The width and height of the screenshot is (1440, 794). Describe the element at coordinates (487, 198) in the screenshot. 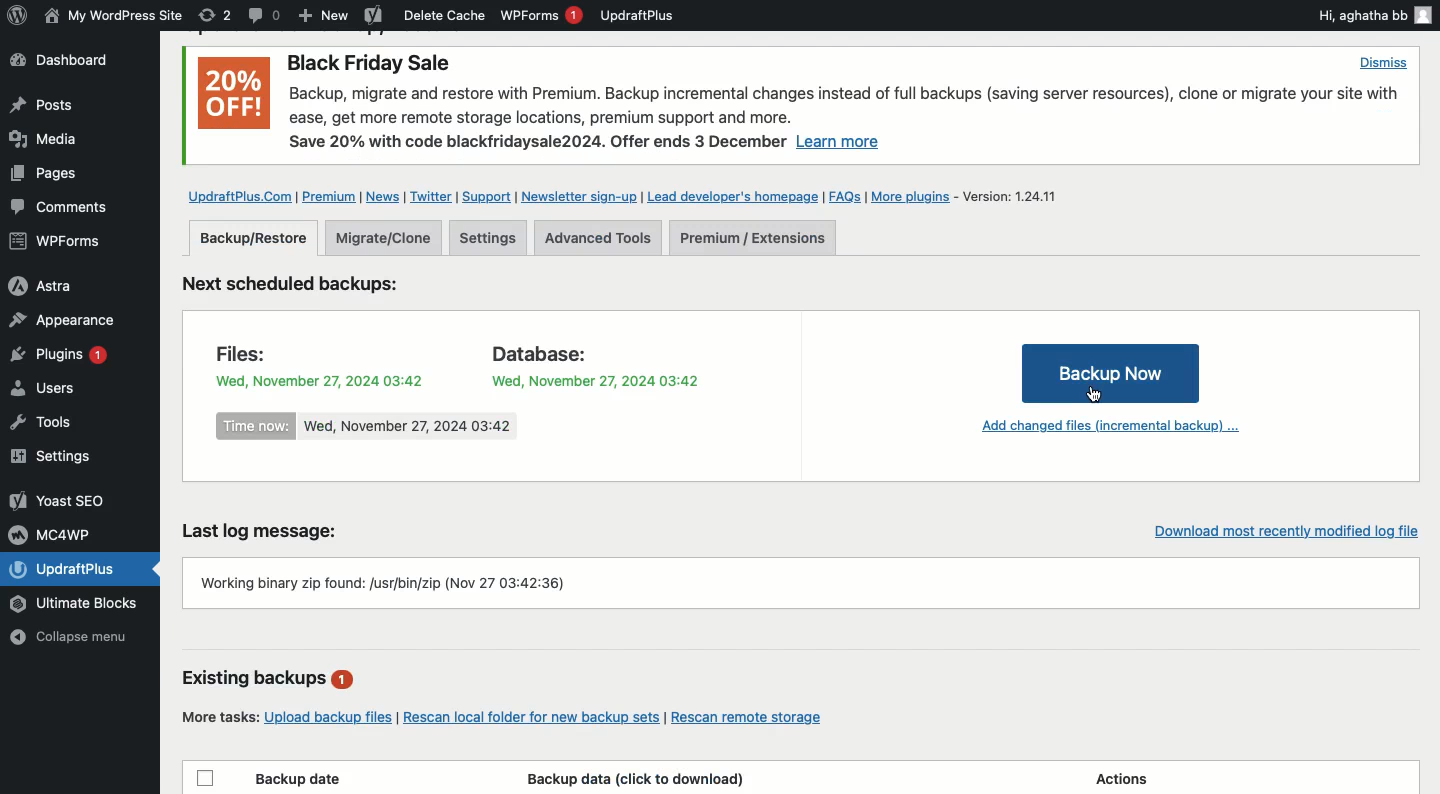

I see `Support` at that location.